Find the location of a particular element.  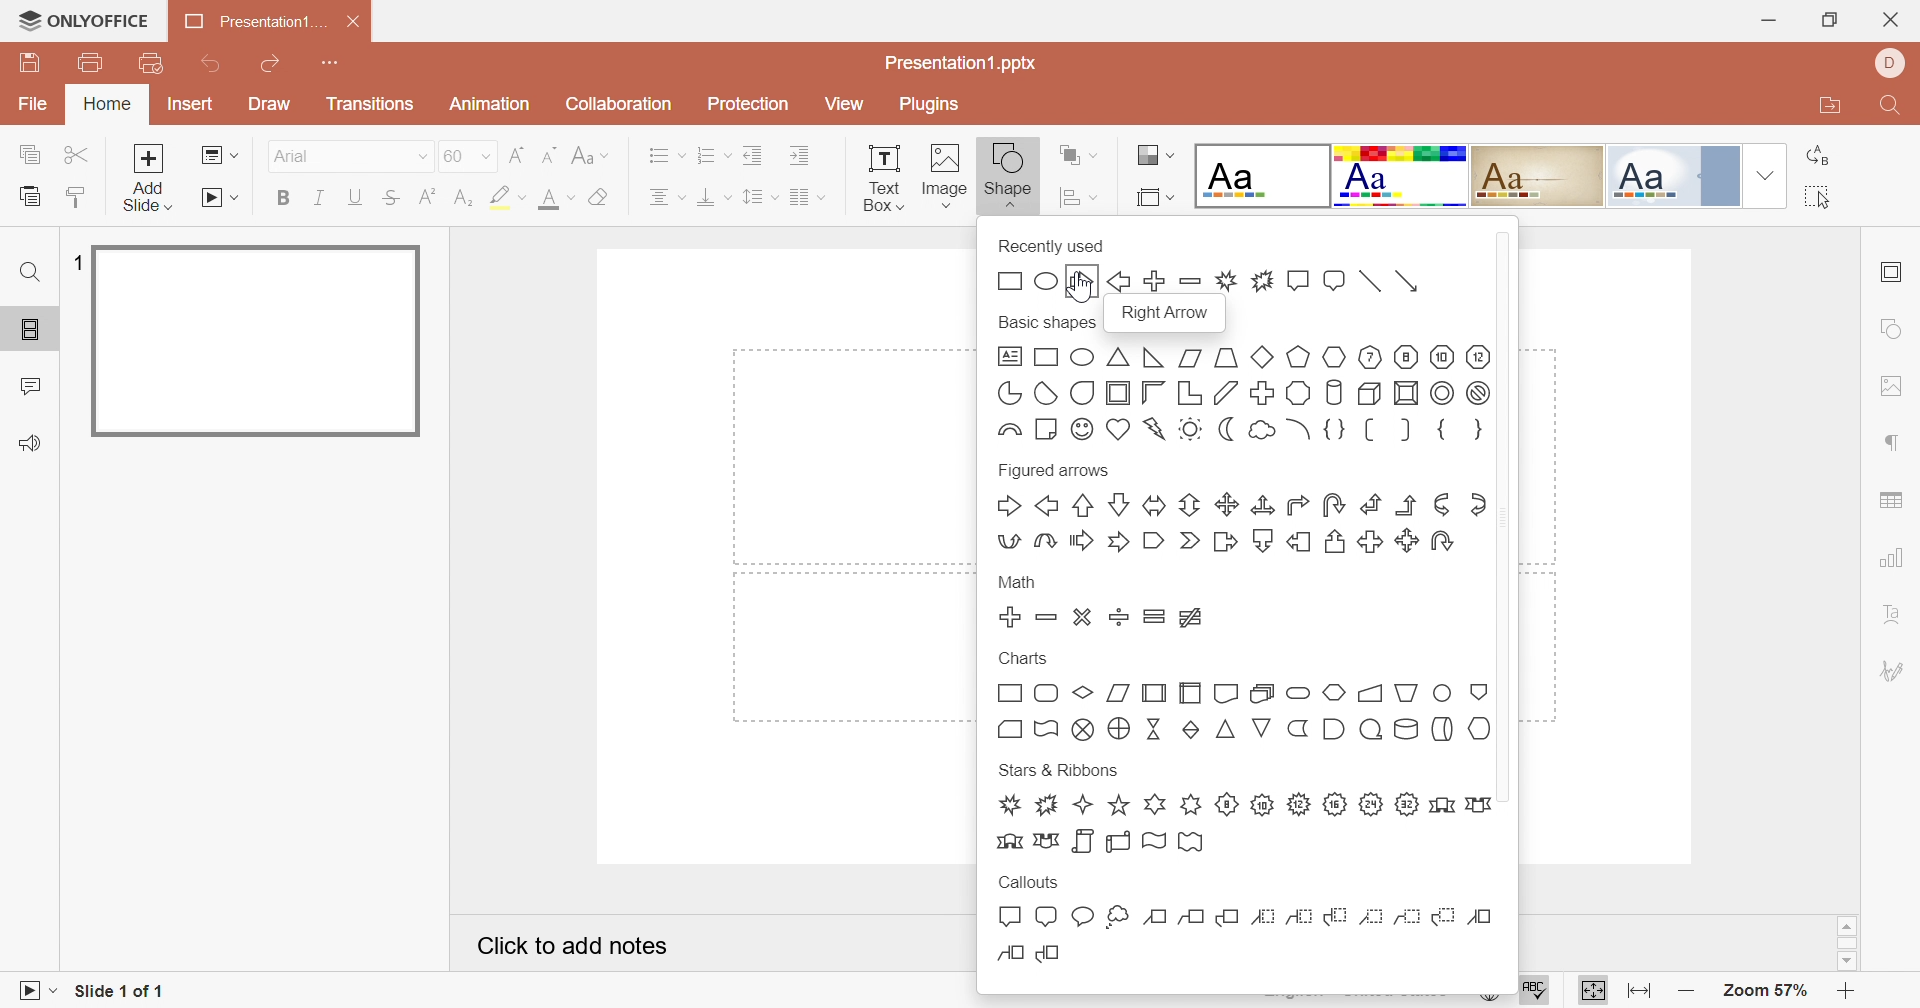

Scroll up is located at coordinates (1847, 926).